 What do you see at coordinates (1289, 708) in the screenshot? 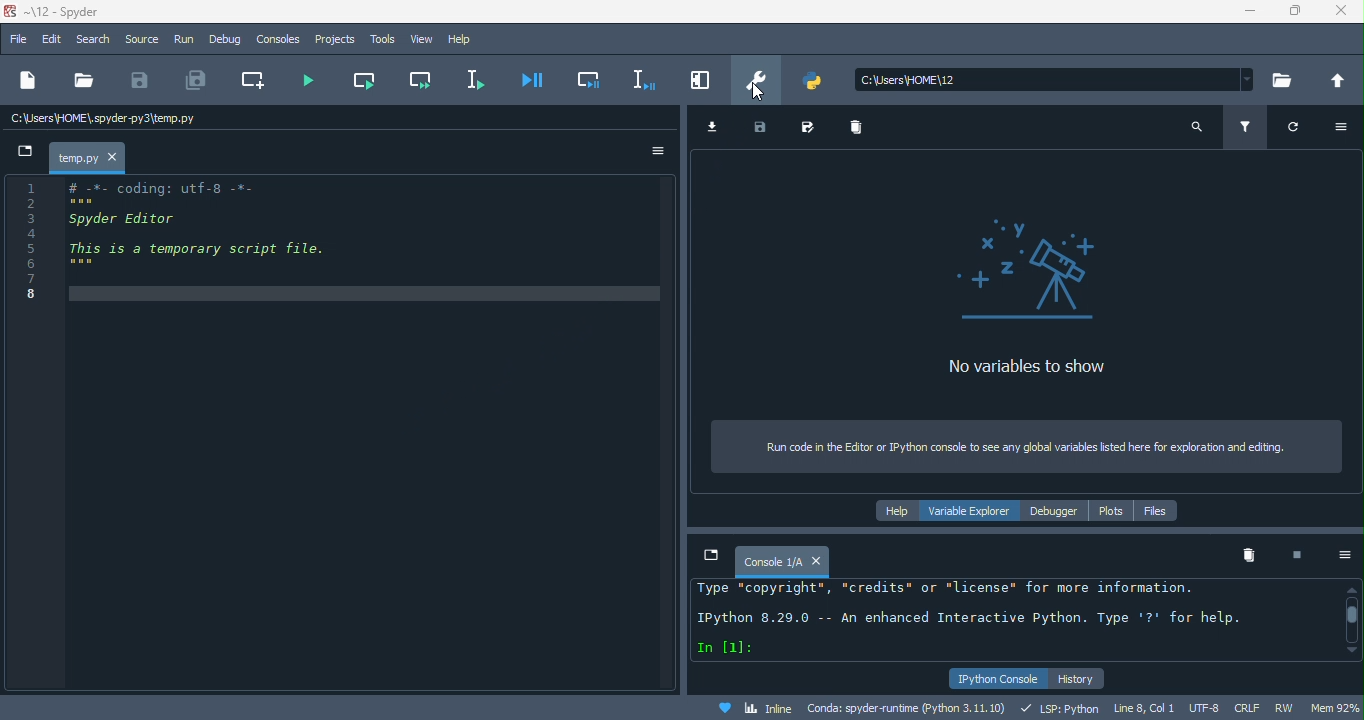
I see `rw` at bounding box center [1289, 708].